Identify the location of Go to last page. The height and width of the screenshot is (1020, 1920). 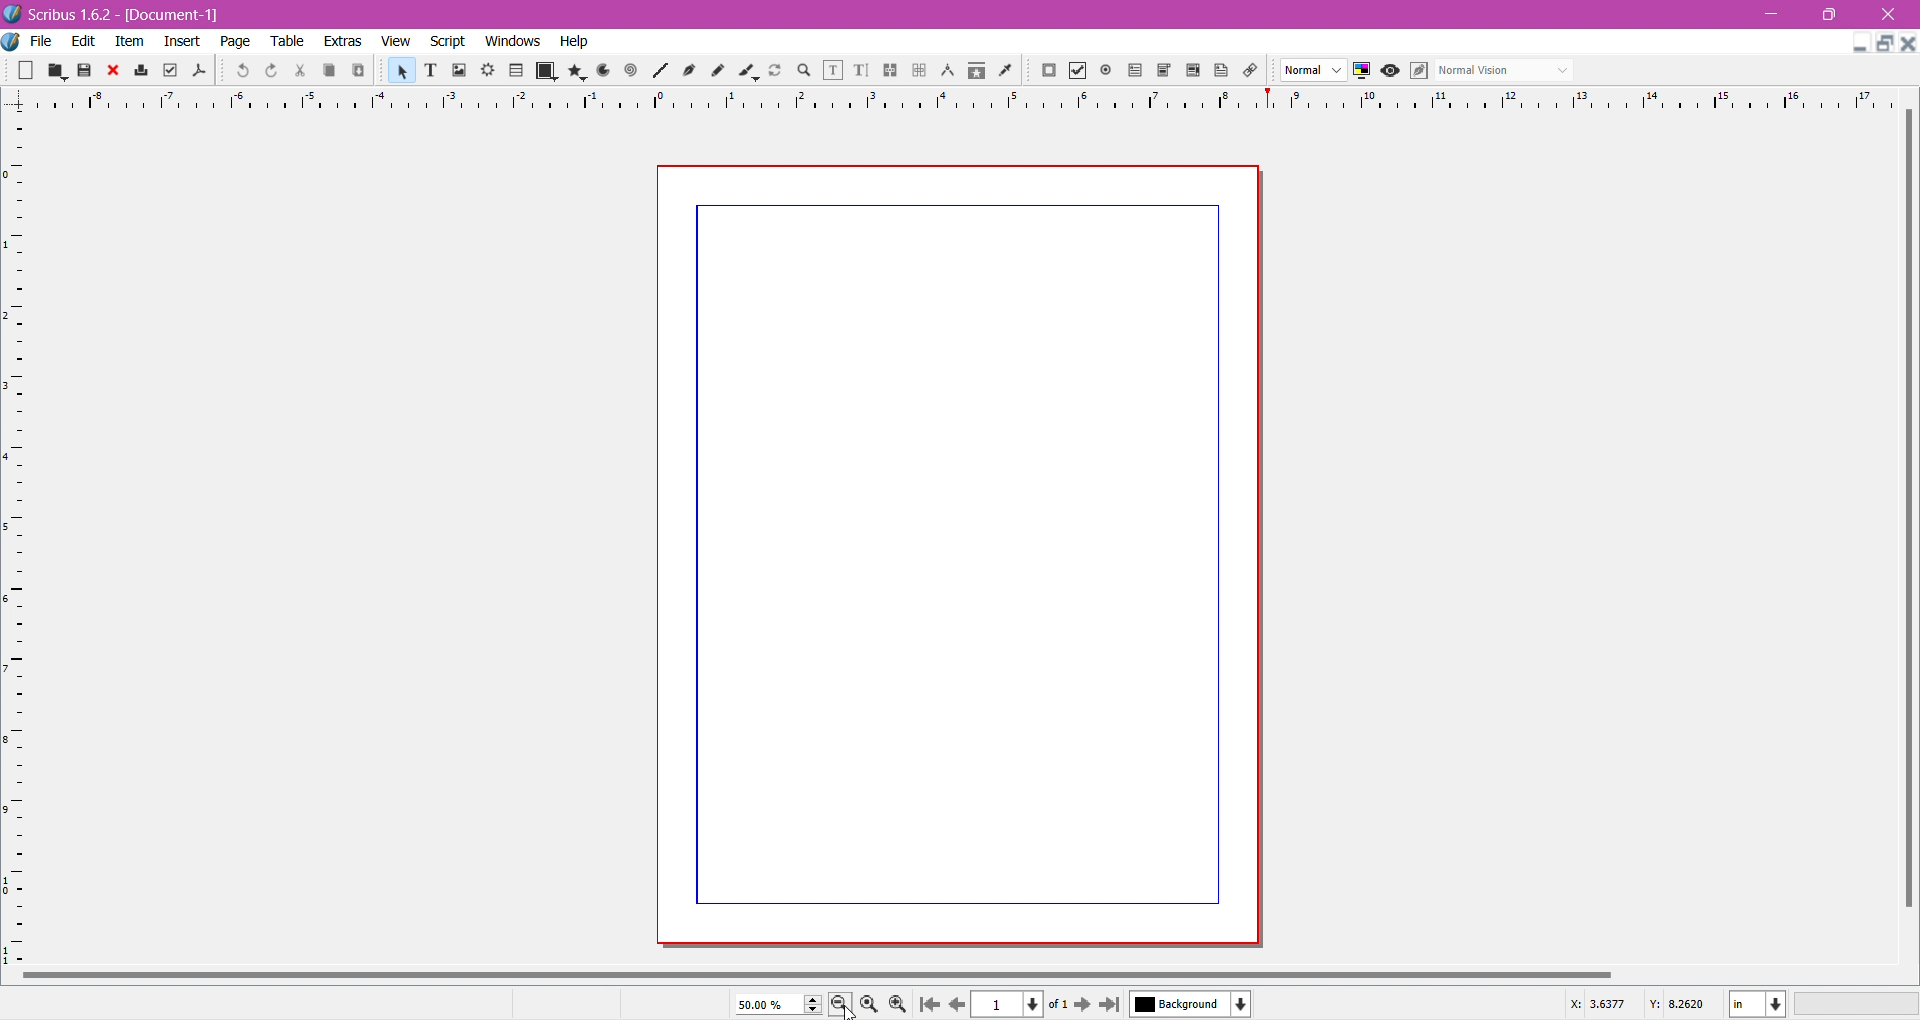
(1110, 1006).